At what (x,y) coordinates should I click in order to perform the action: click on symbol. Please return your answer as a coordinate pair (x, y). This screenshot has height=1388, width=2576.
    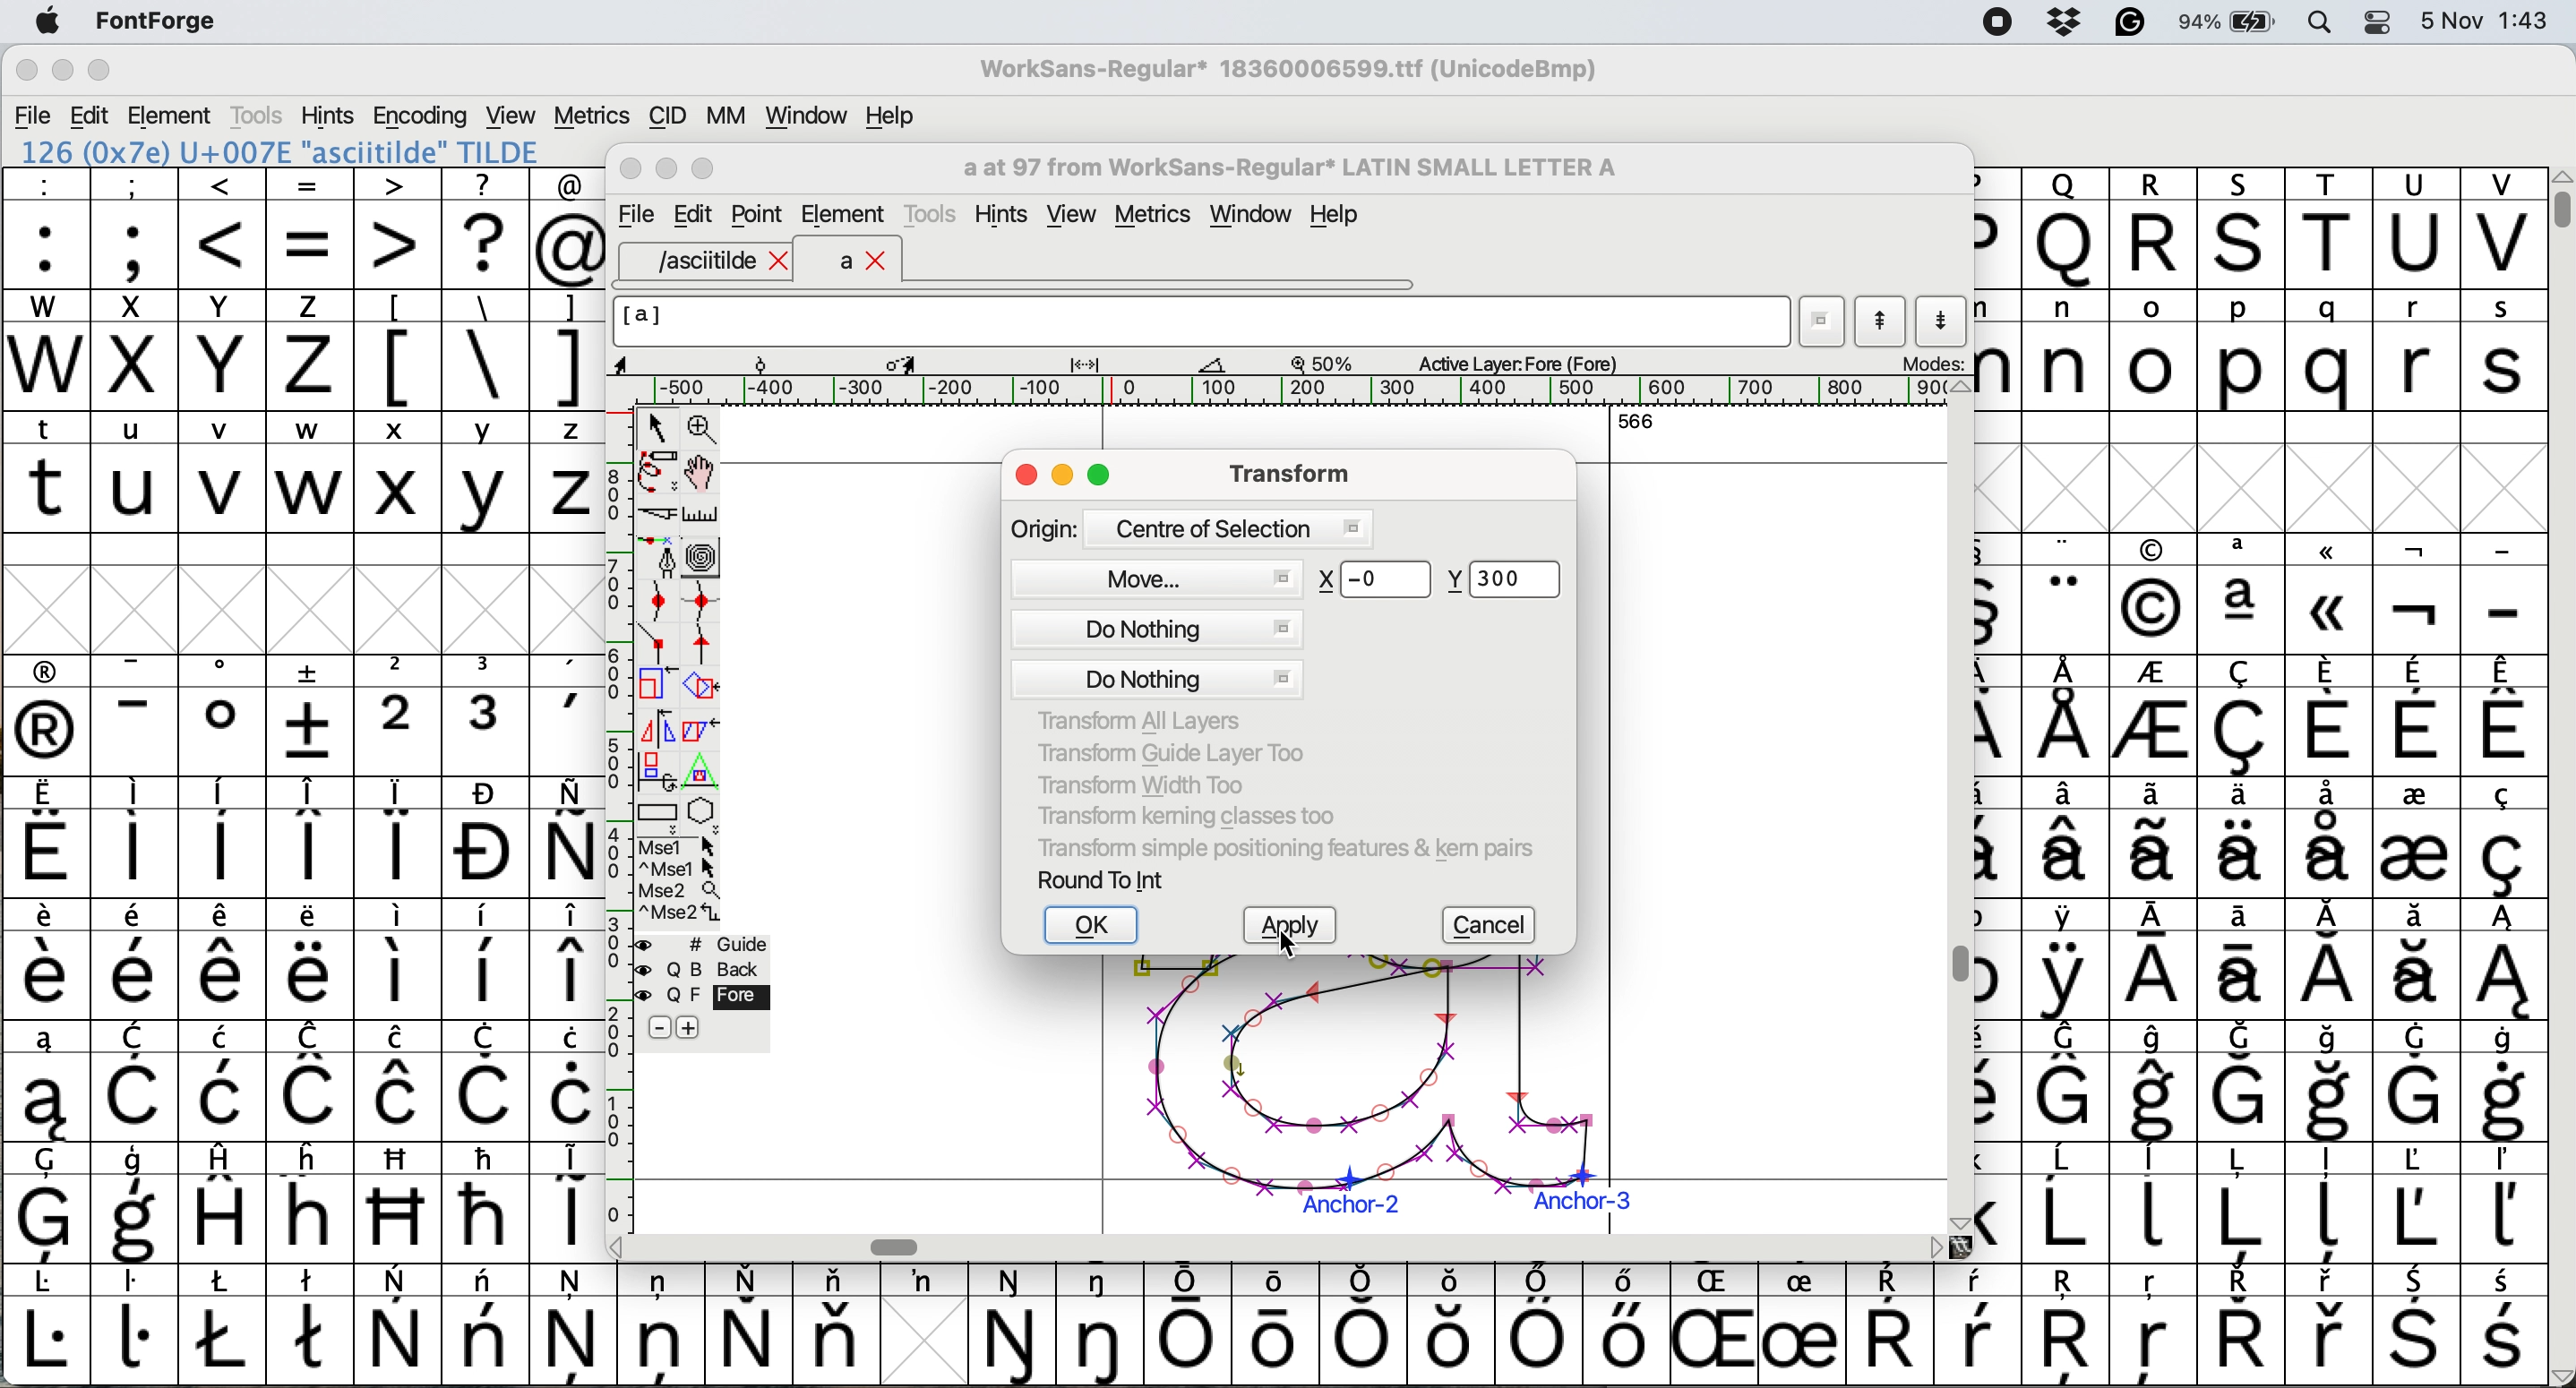
    Looking at the image, I should click on (1889, 1326).